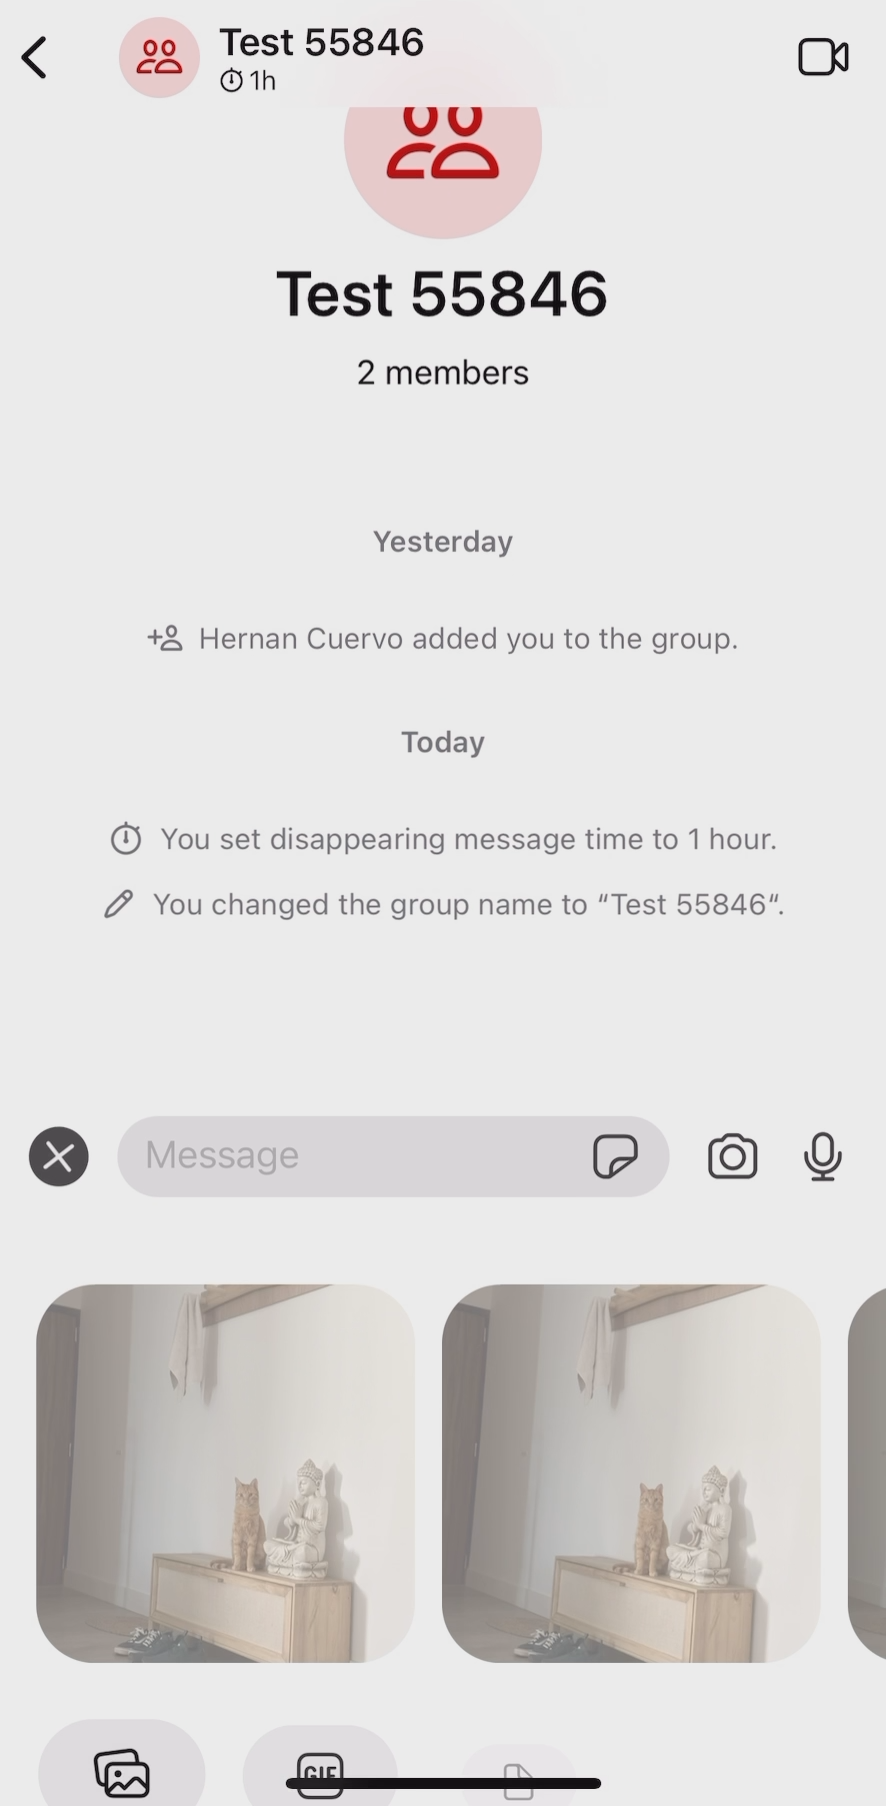 The height and width of the screenshot is (1806, 886). Describe the element at coordinates (735, 1157) in the screenshot. I see `camera` at that location.